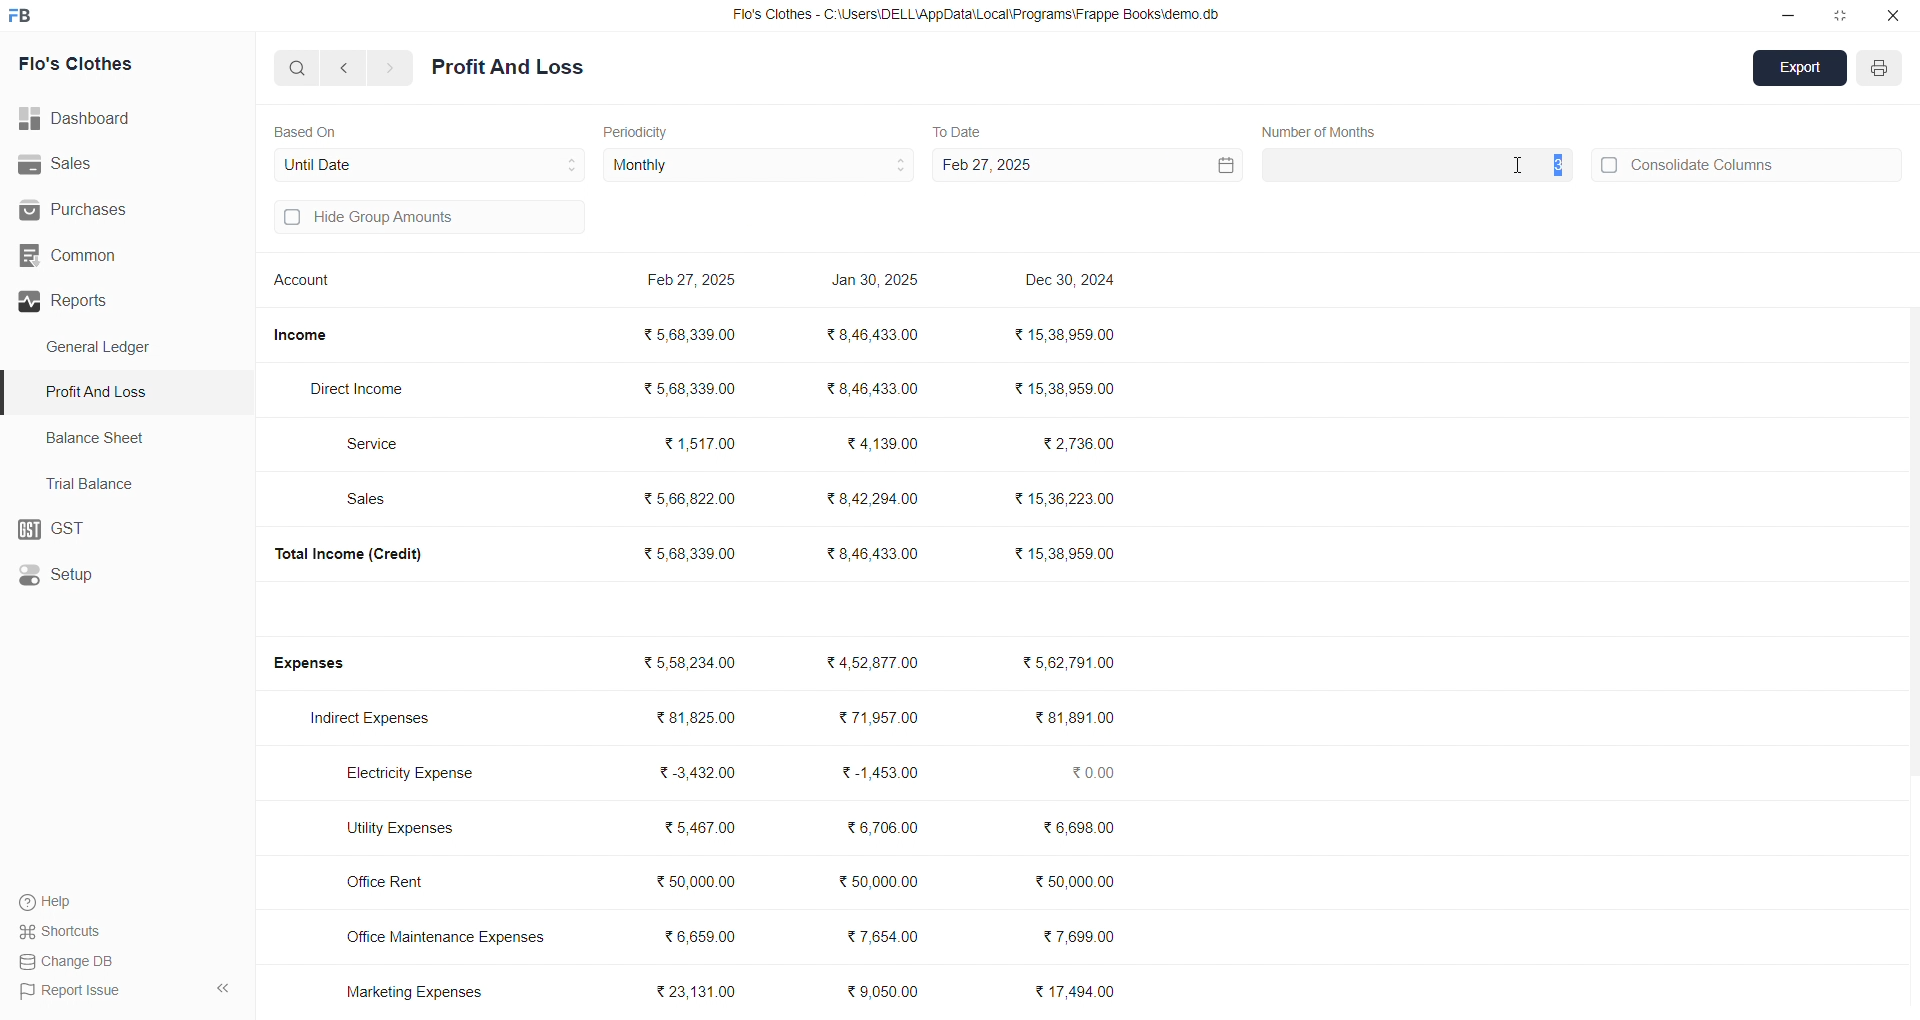  What do you see at coordinates (403, 883) in the screenshot?
I see `Office Rent` at bounding box center [403, 883].